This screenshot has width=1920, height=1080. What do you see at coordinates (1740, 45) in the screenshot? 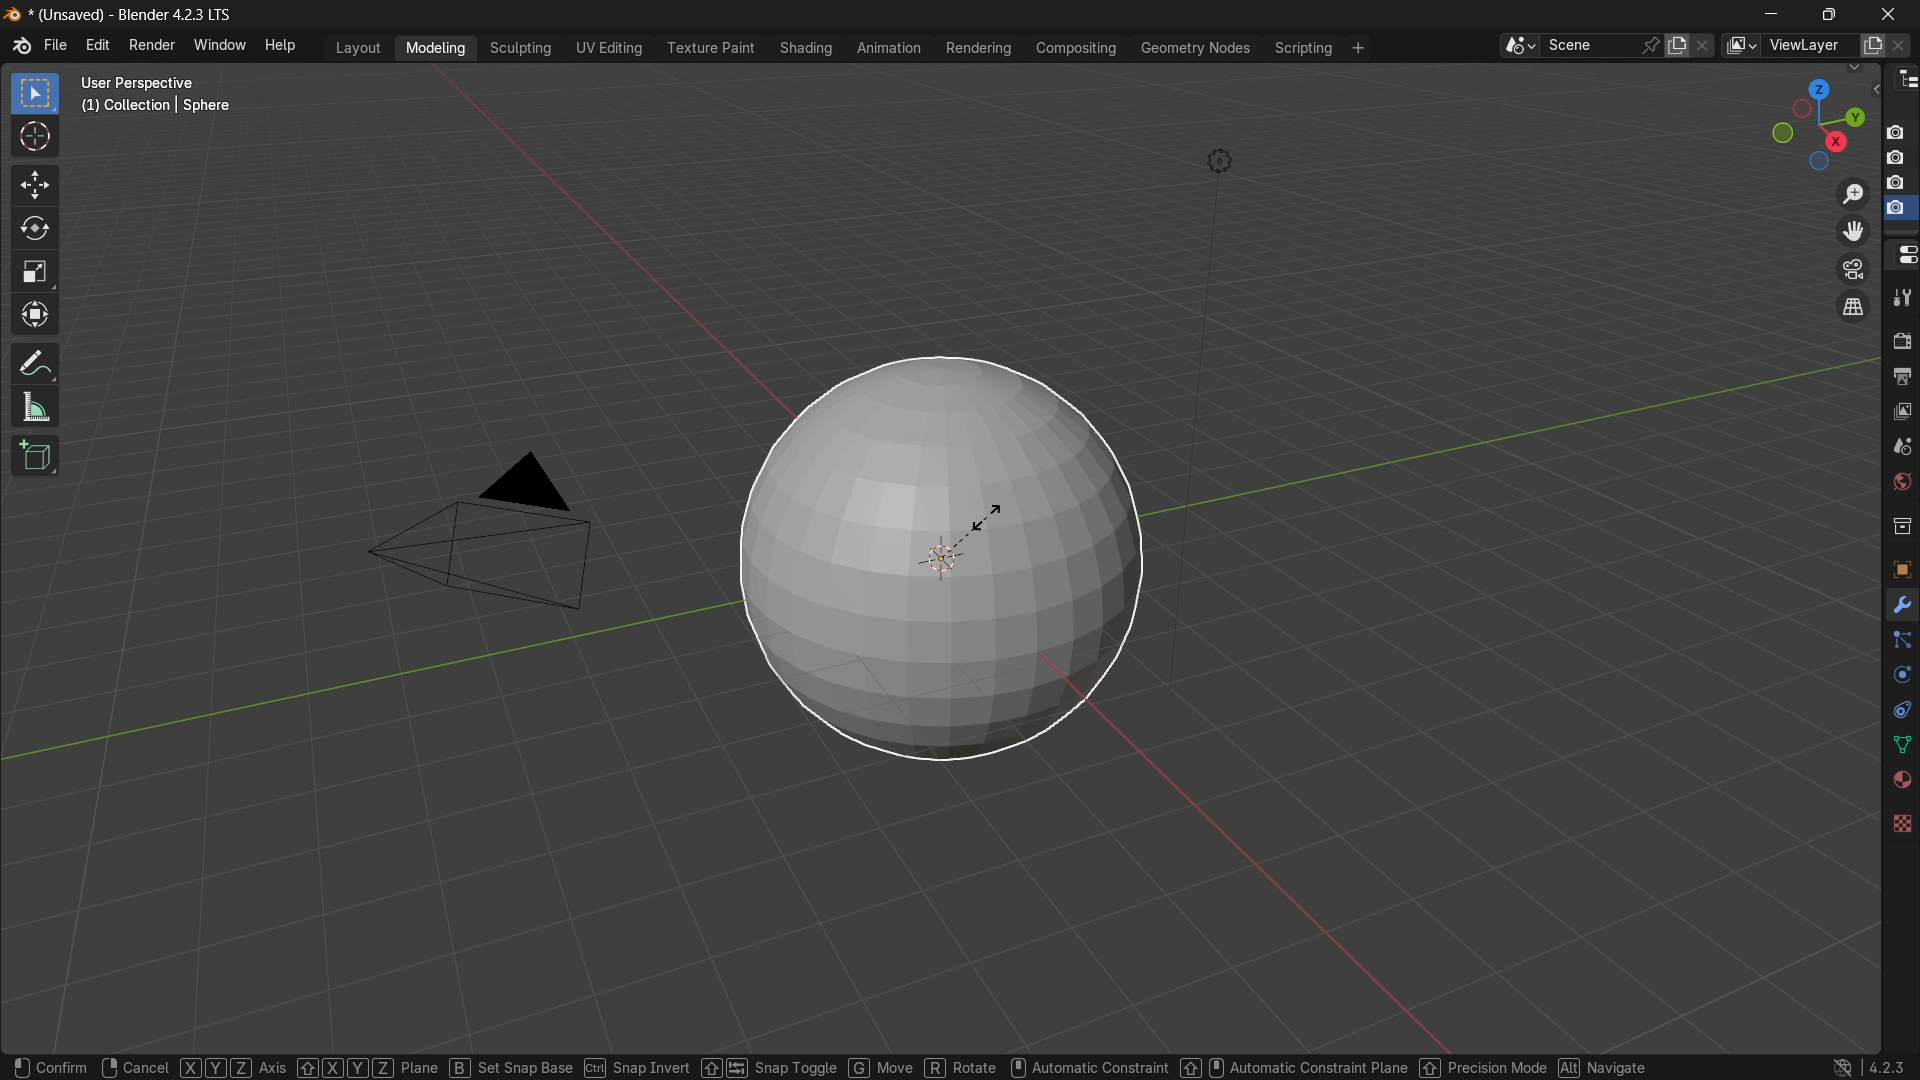
I see `browse views` at bounding box center [1740, 45].